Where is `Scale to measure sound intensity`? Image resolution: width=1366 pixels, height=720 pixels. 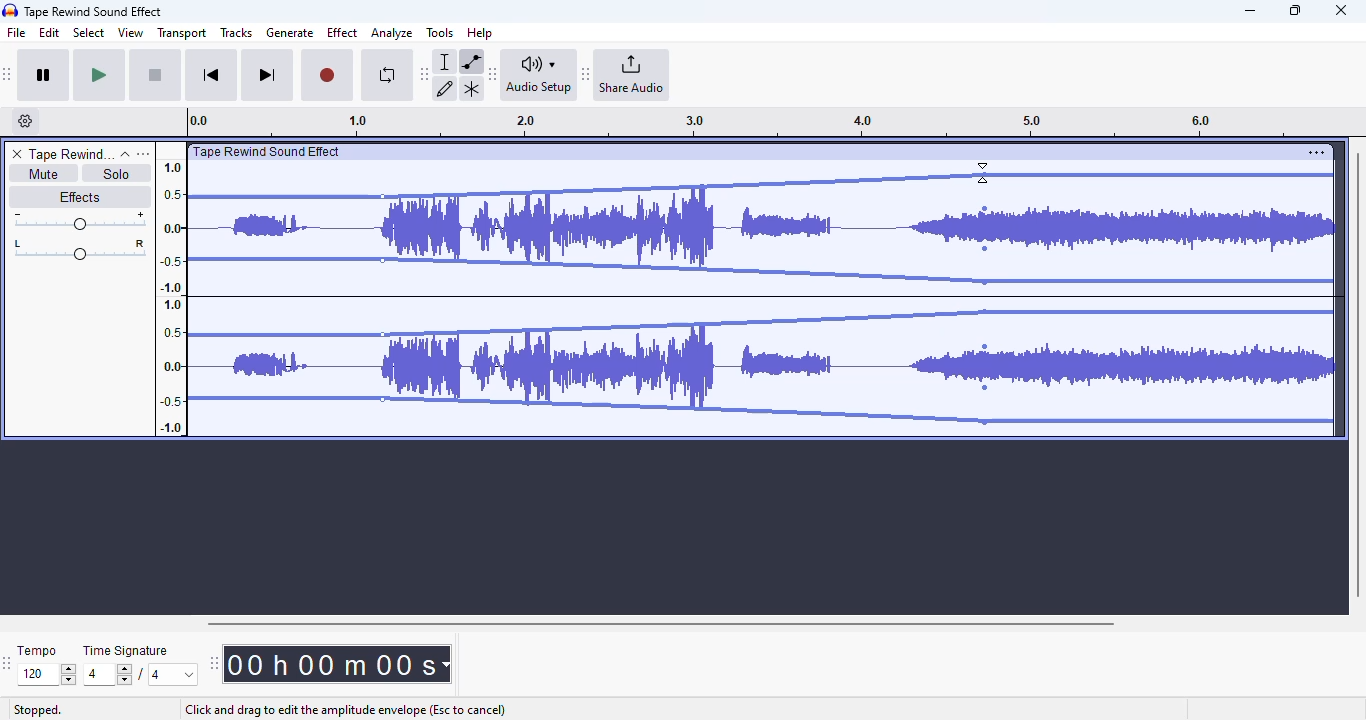
Scale to measure sound intensity is located at coordinates (172, 296).